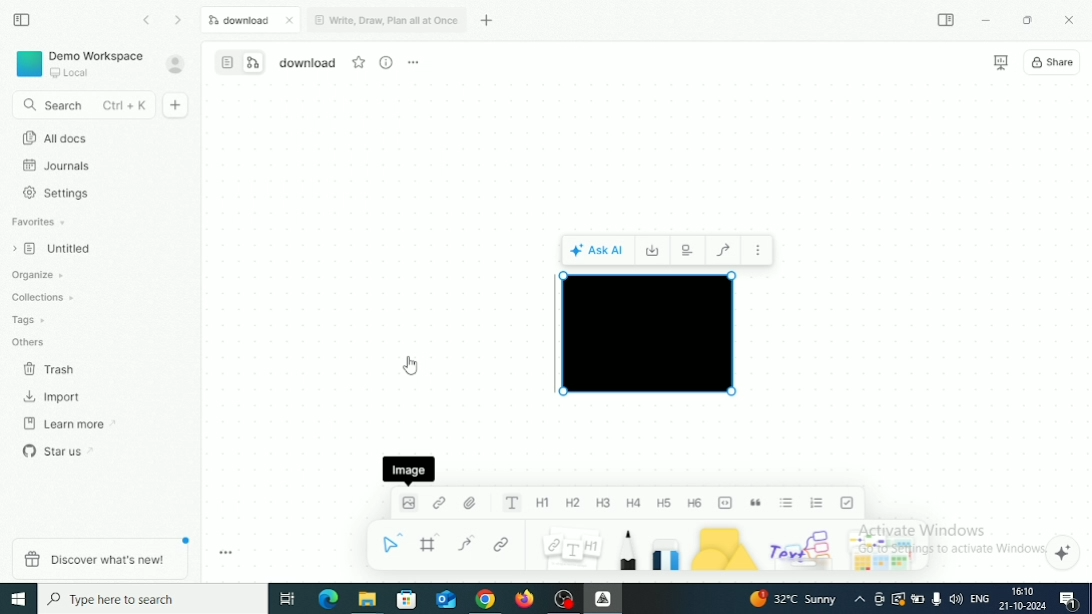  I want to click on Restore Down, so click(1026, 21).